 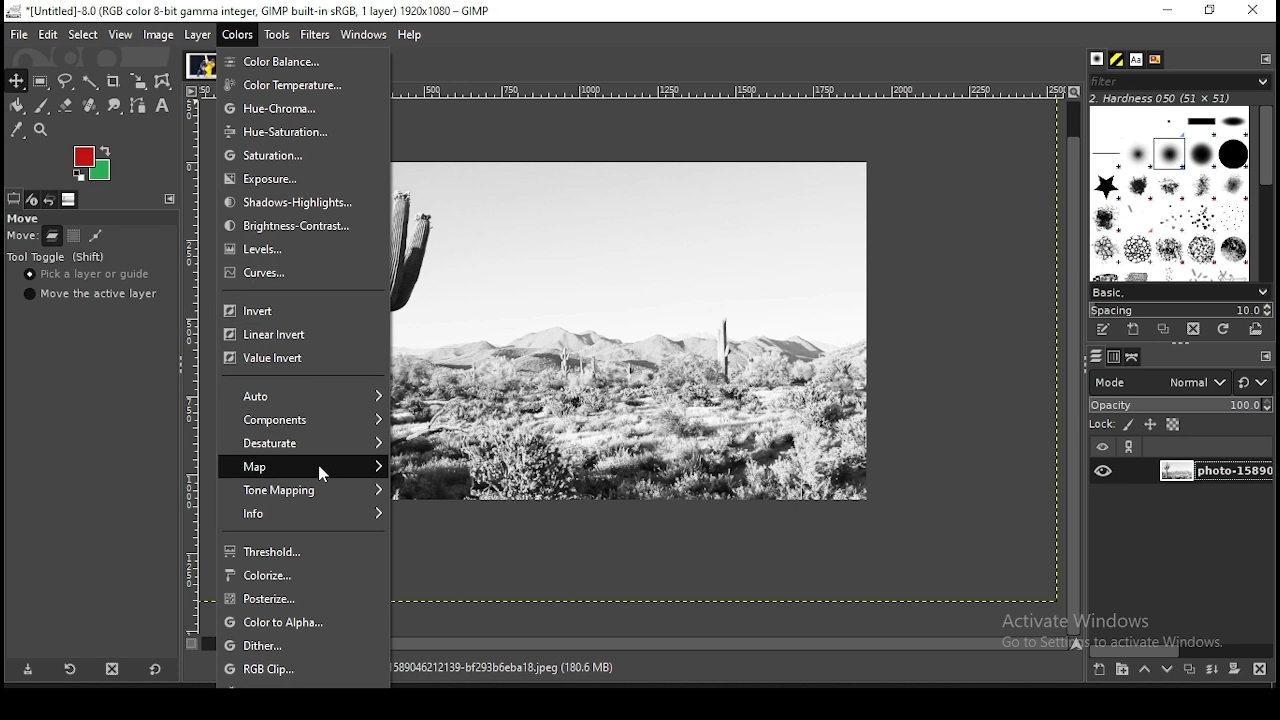 What do you see at coordinates (334, 476) in the screenshot?
I see `cursor` at bounding box center [334, 476].